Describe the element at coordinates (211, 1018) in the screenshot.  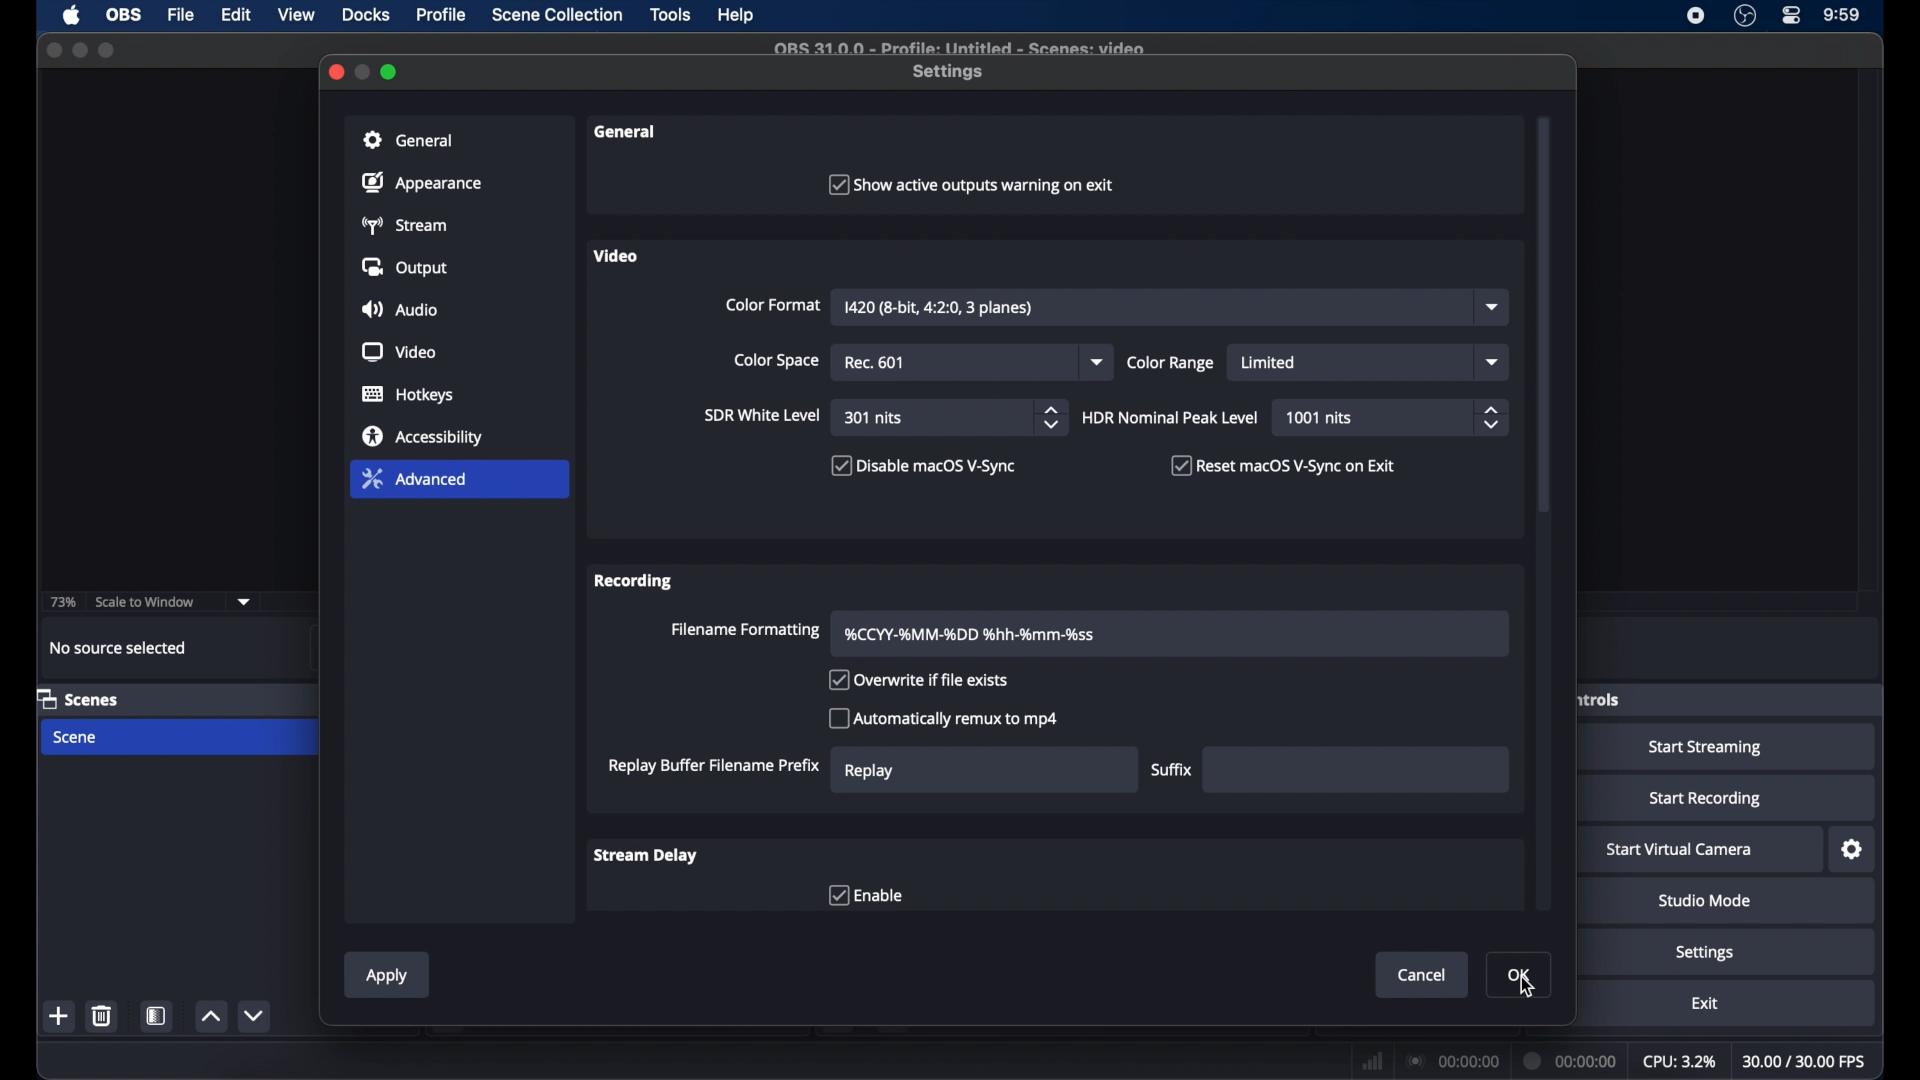
I see `increment` at that location.